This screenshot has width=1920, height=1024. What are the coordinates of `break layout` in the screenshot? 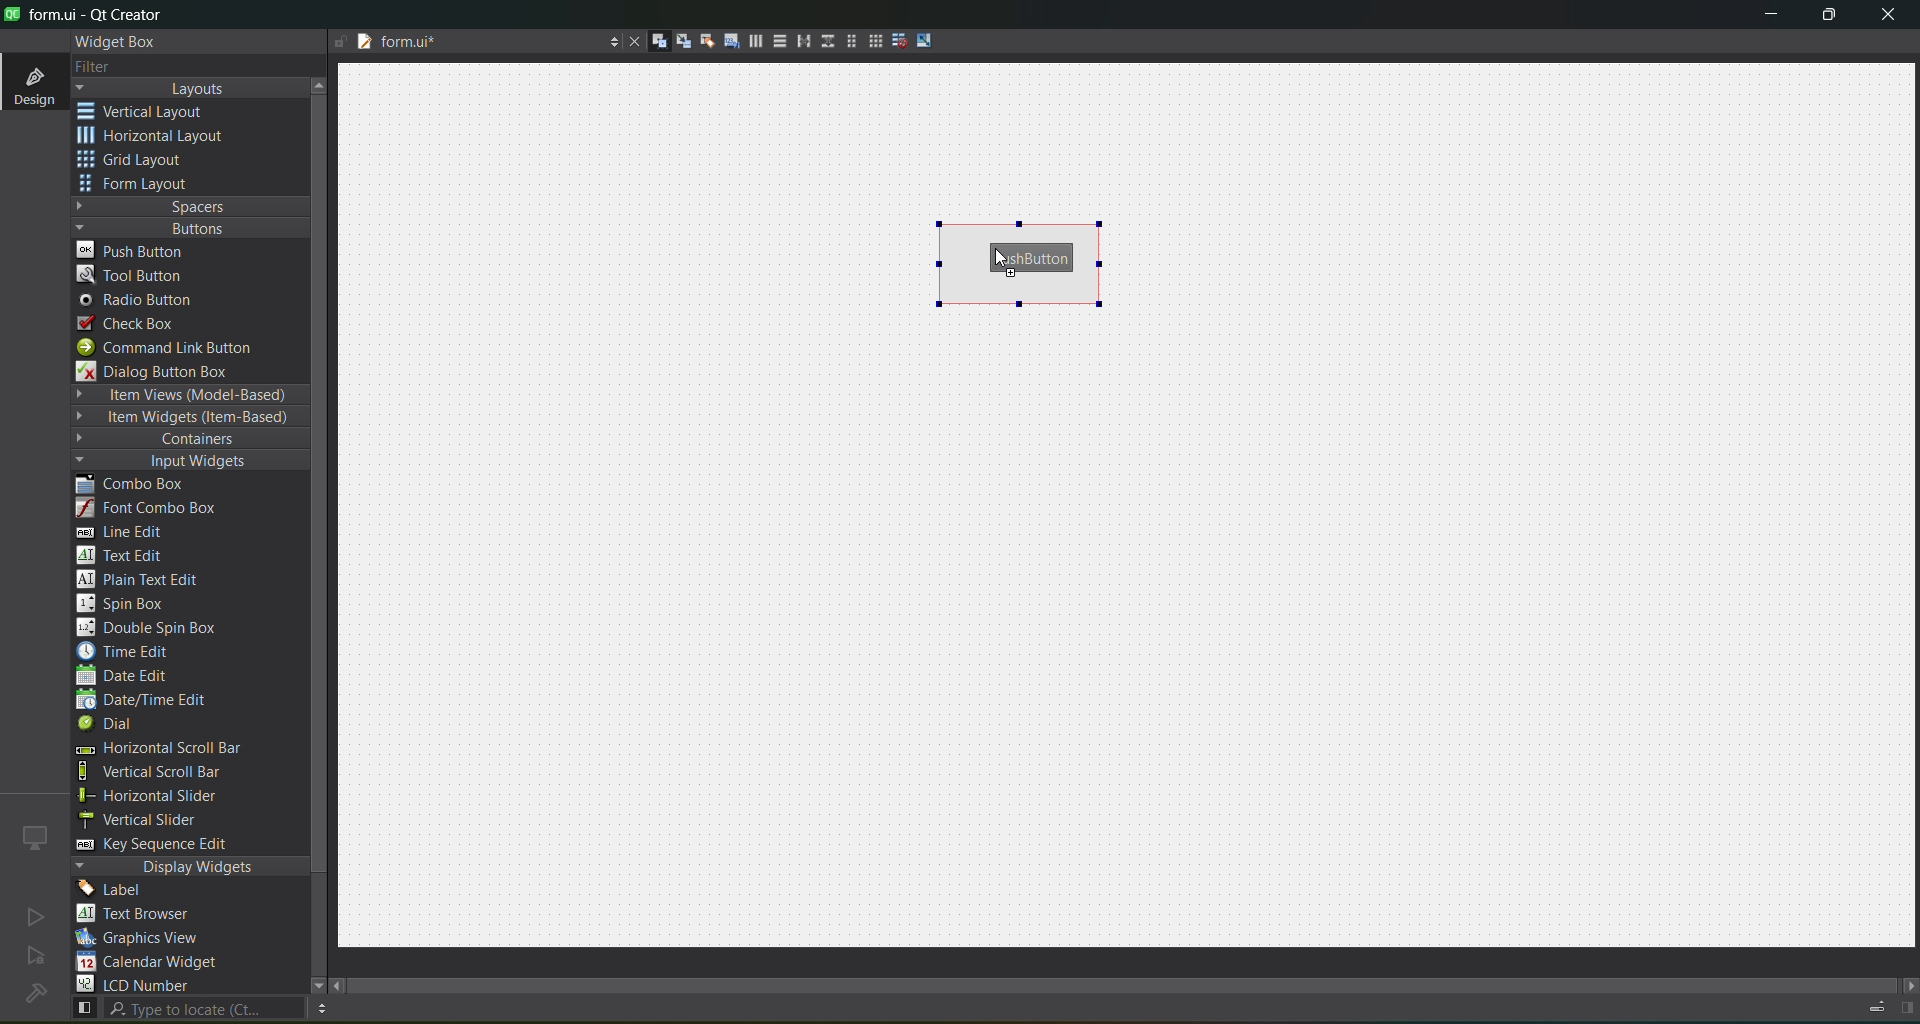 It's located at (894, 42).